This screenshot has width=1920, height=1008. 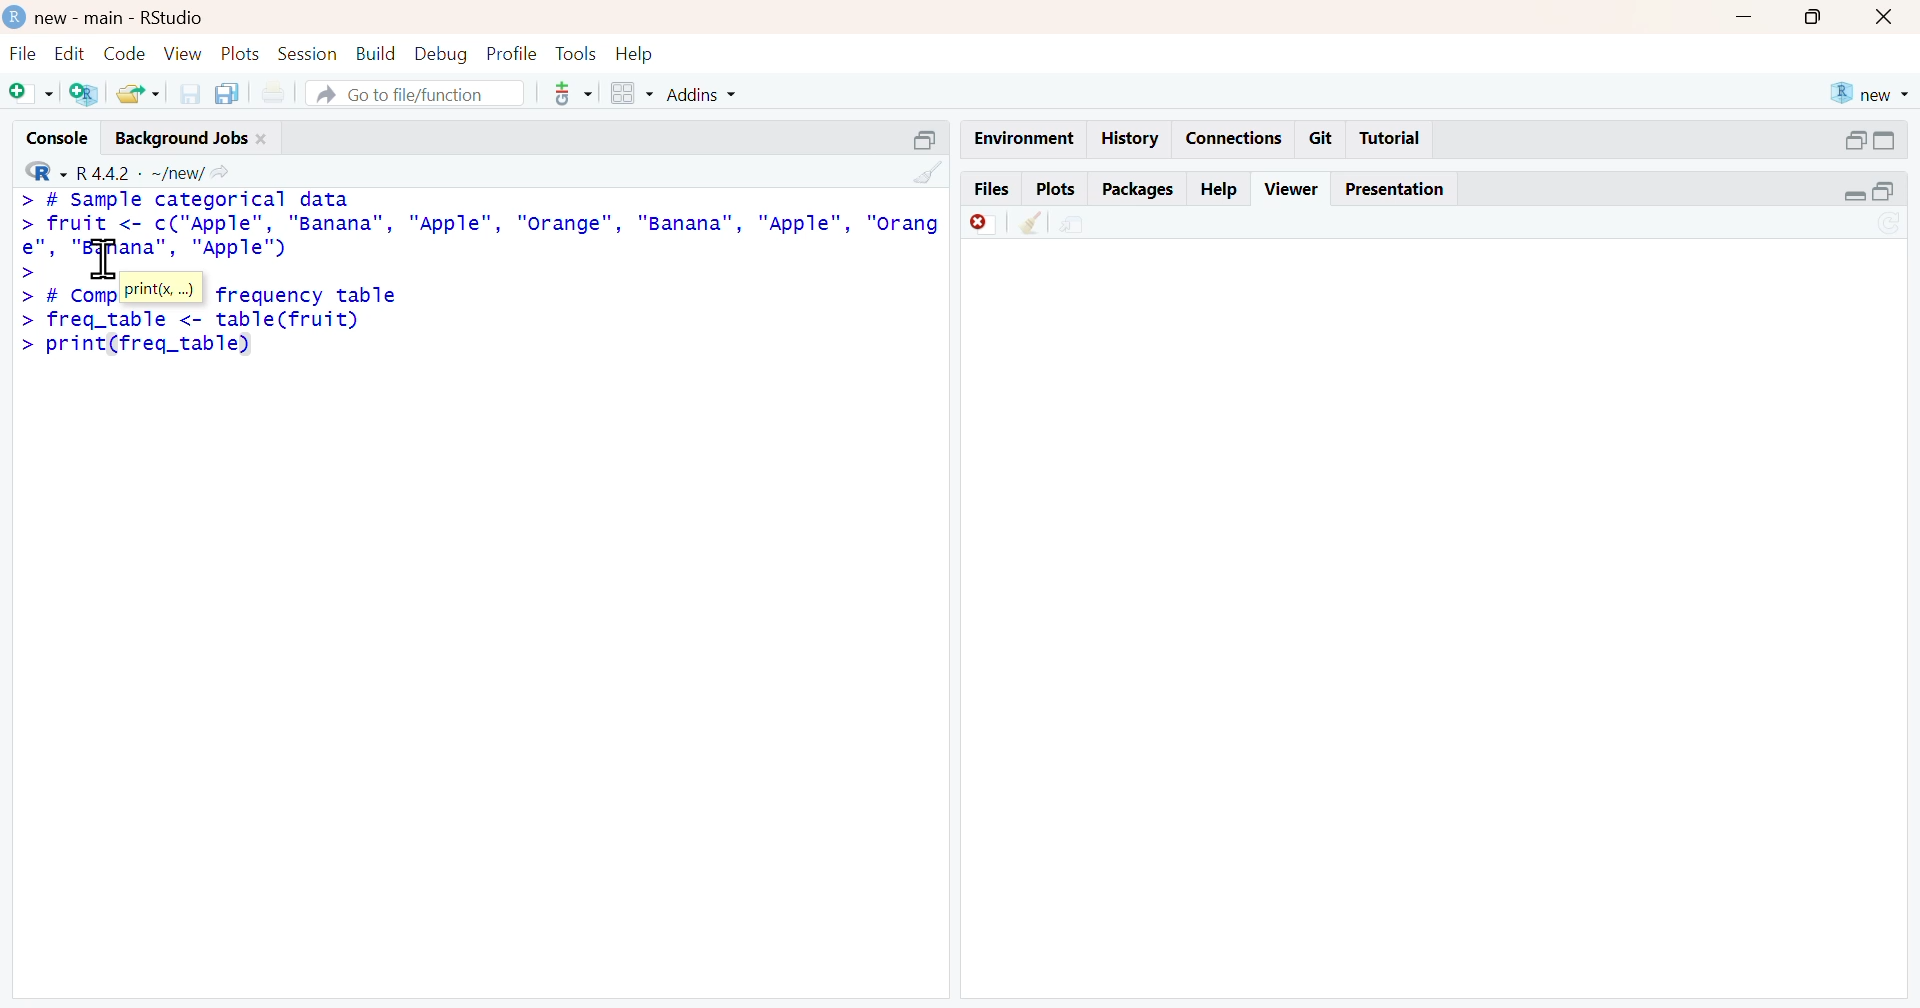 What do you see at coordinates (442, 55) in the screenshot?
I see `debug` at bounding box center [442, 55].